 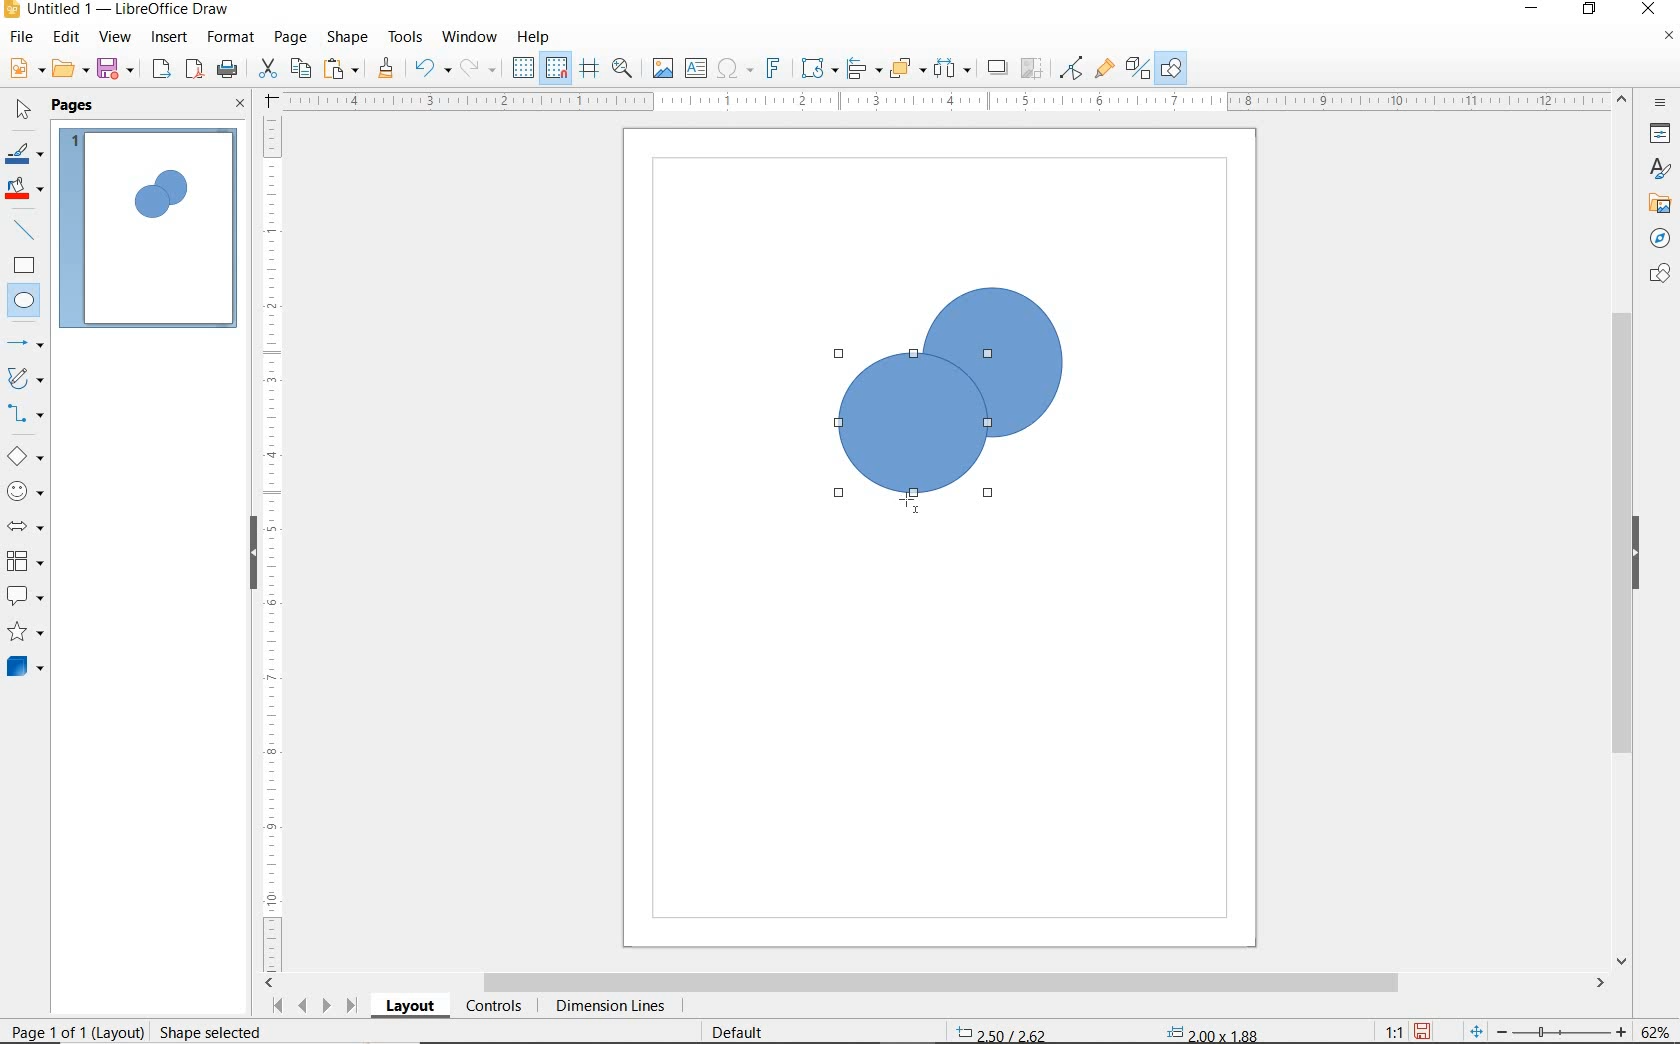 I want to click on FLOWCHART, so click(x=24, y=562).